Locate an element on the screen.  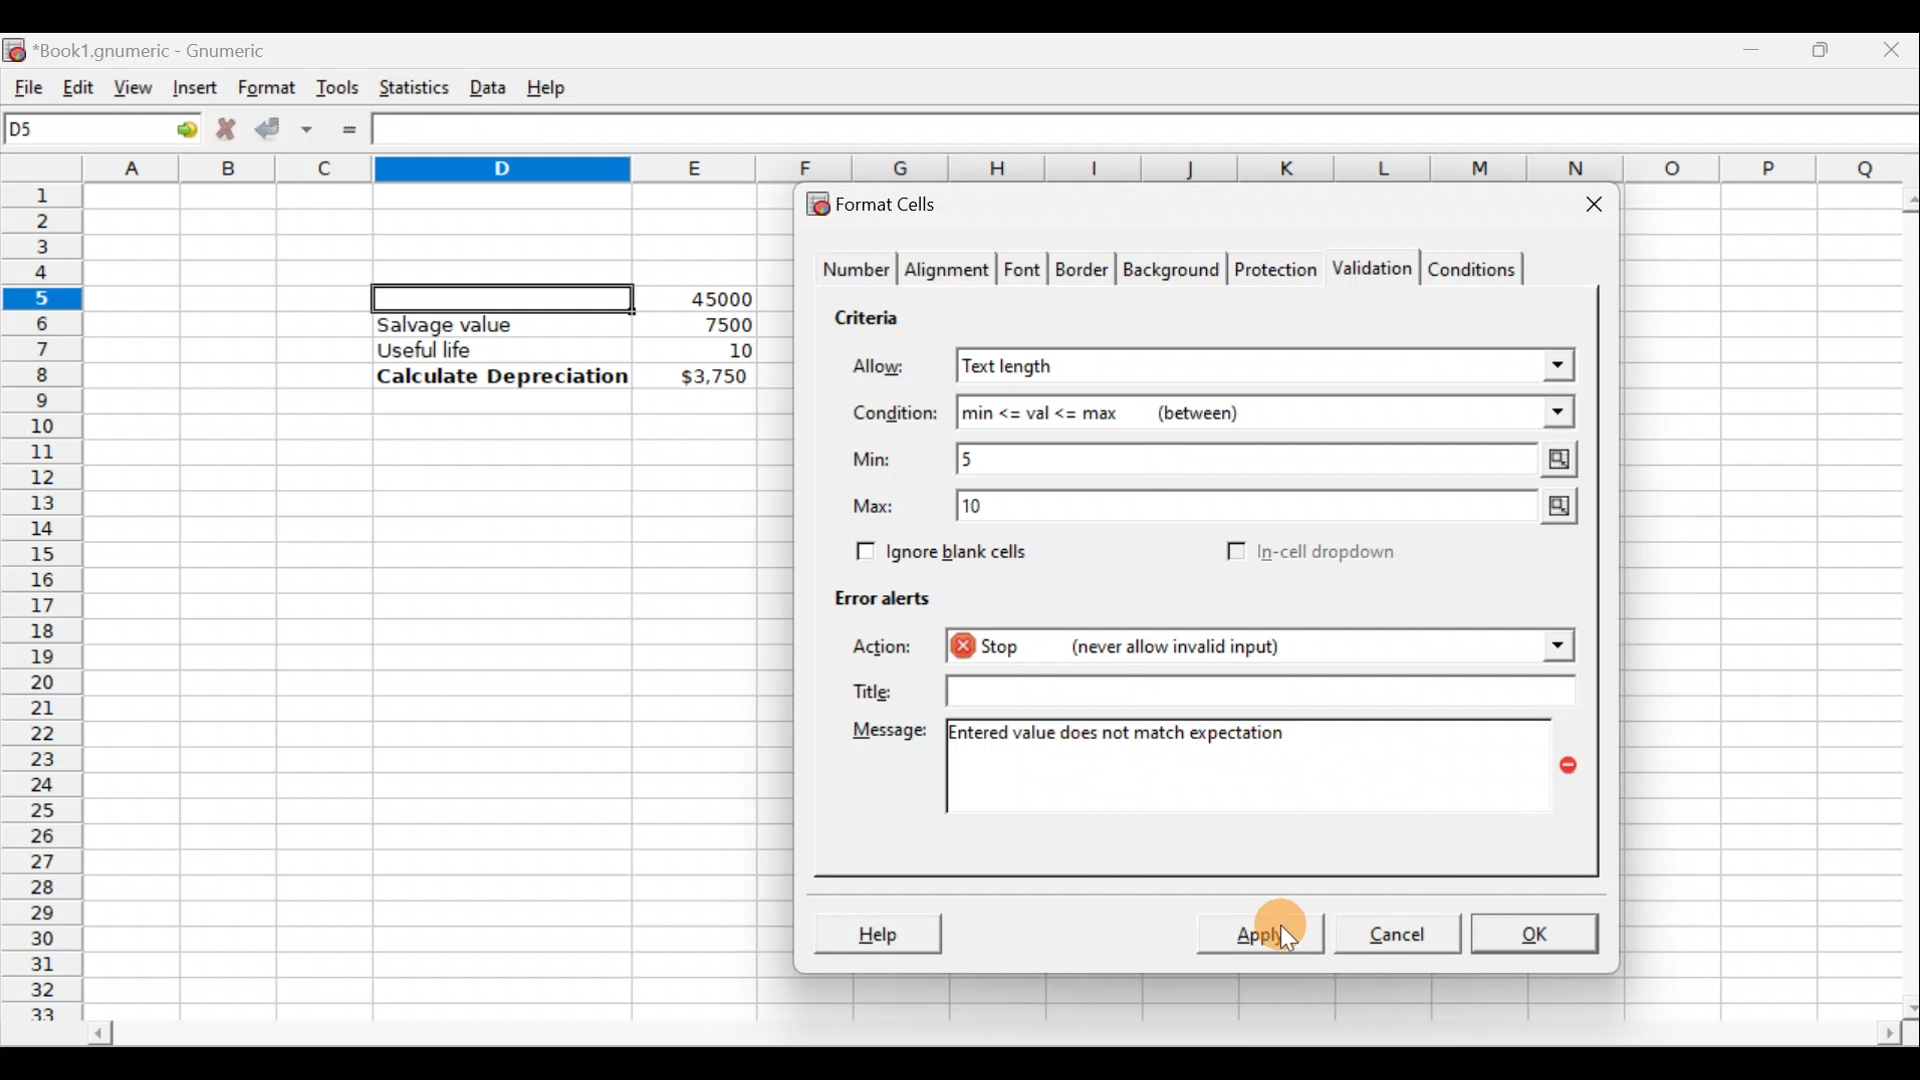
Max is located at coordinates (881, 507).